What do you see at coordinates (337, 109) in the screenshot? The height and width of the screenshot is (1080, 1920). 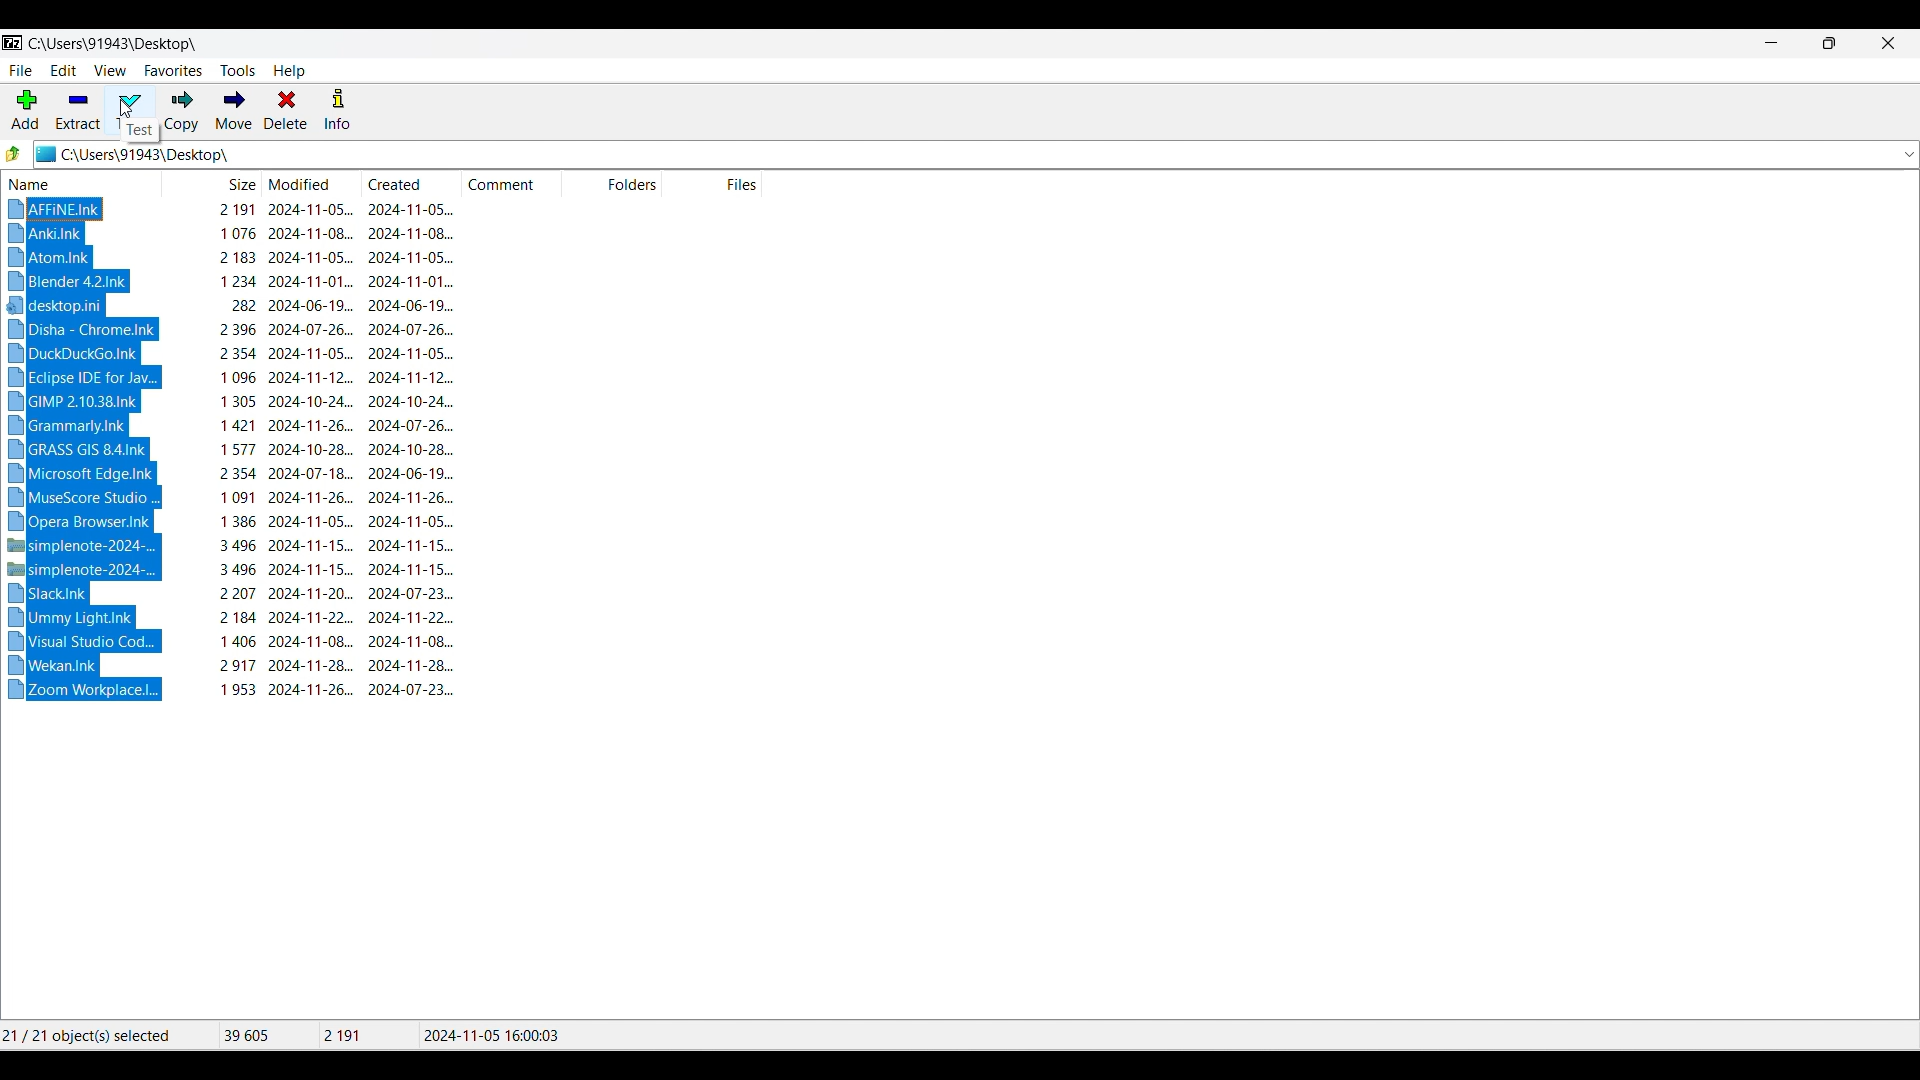 I see `Info` at bounding box center [337, 109].